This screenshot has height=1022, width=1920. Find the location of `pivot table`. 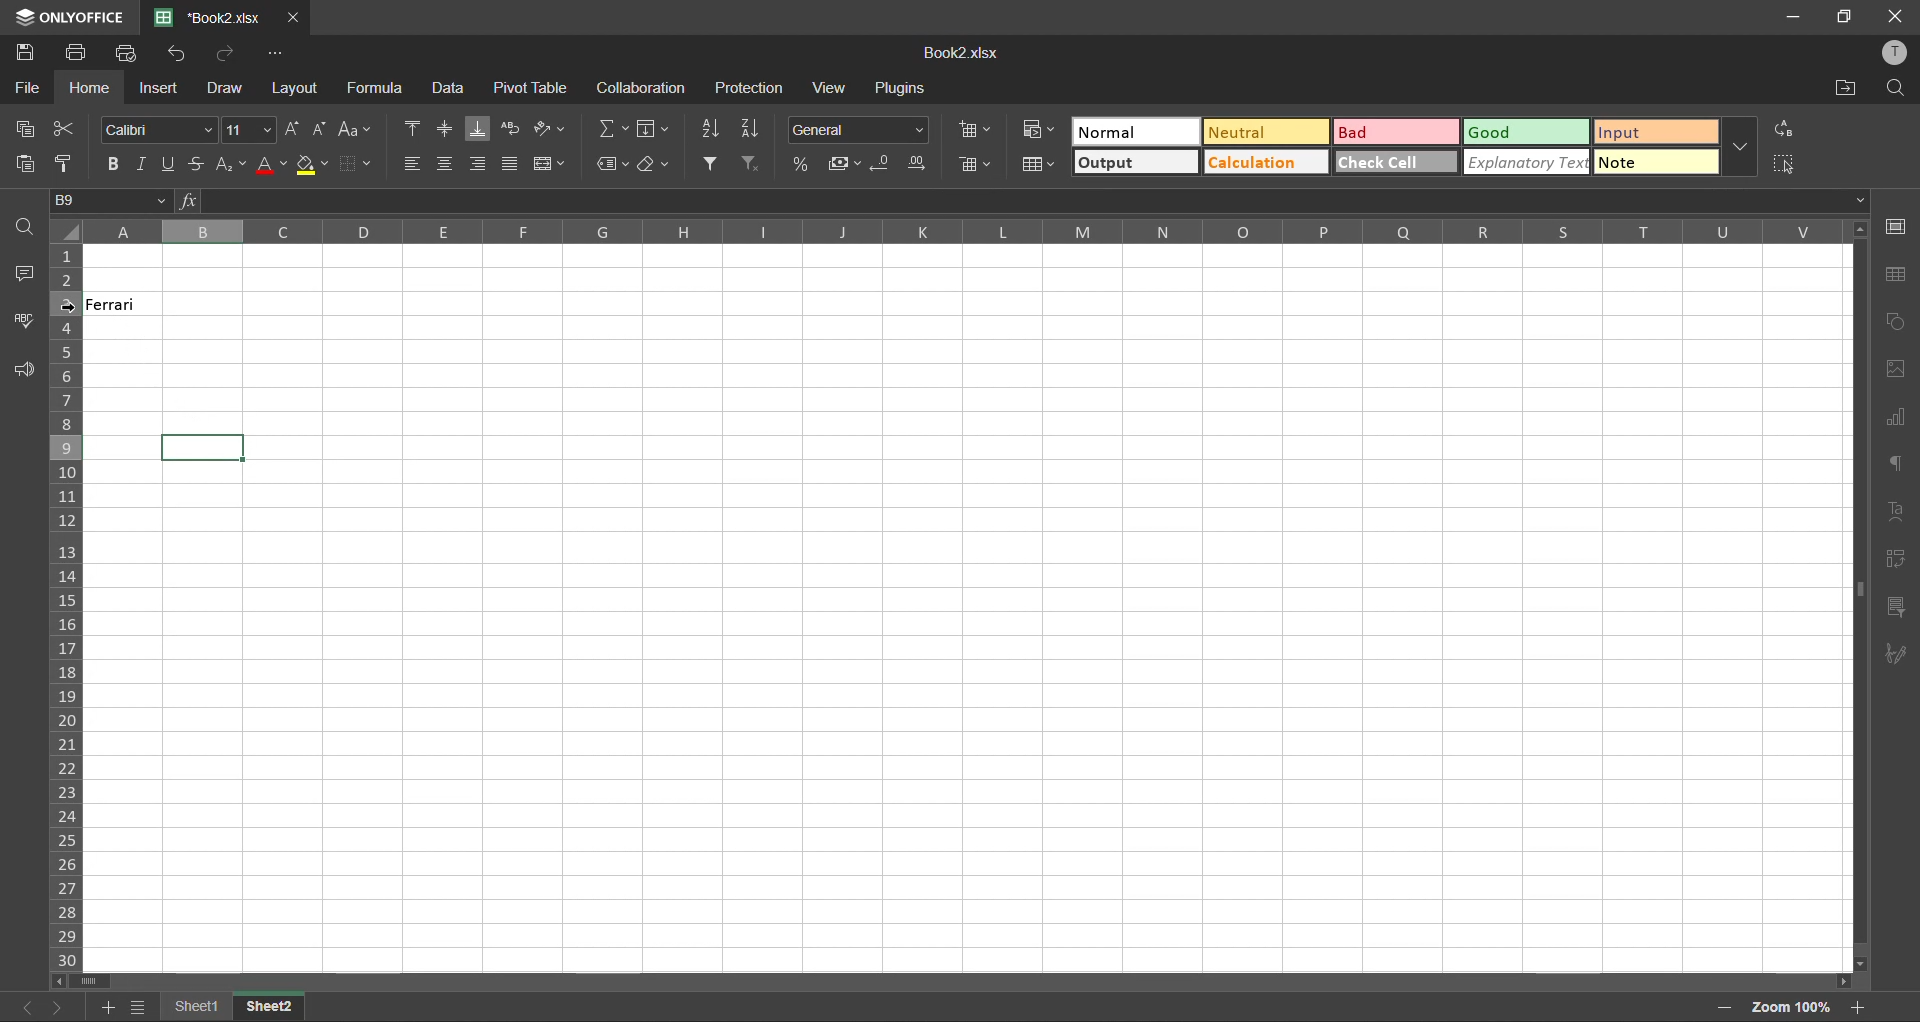

pivot table is located at coordinates (1898, 561).